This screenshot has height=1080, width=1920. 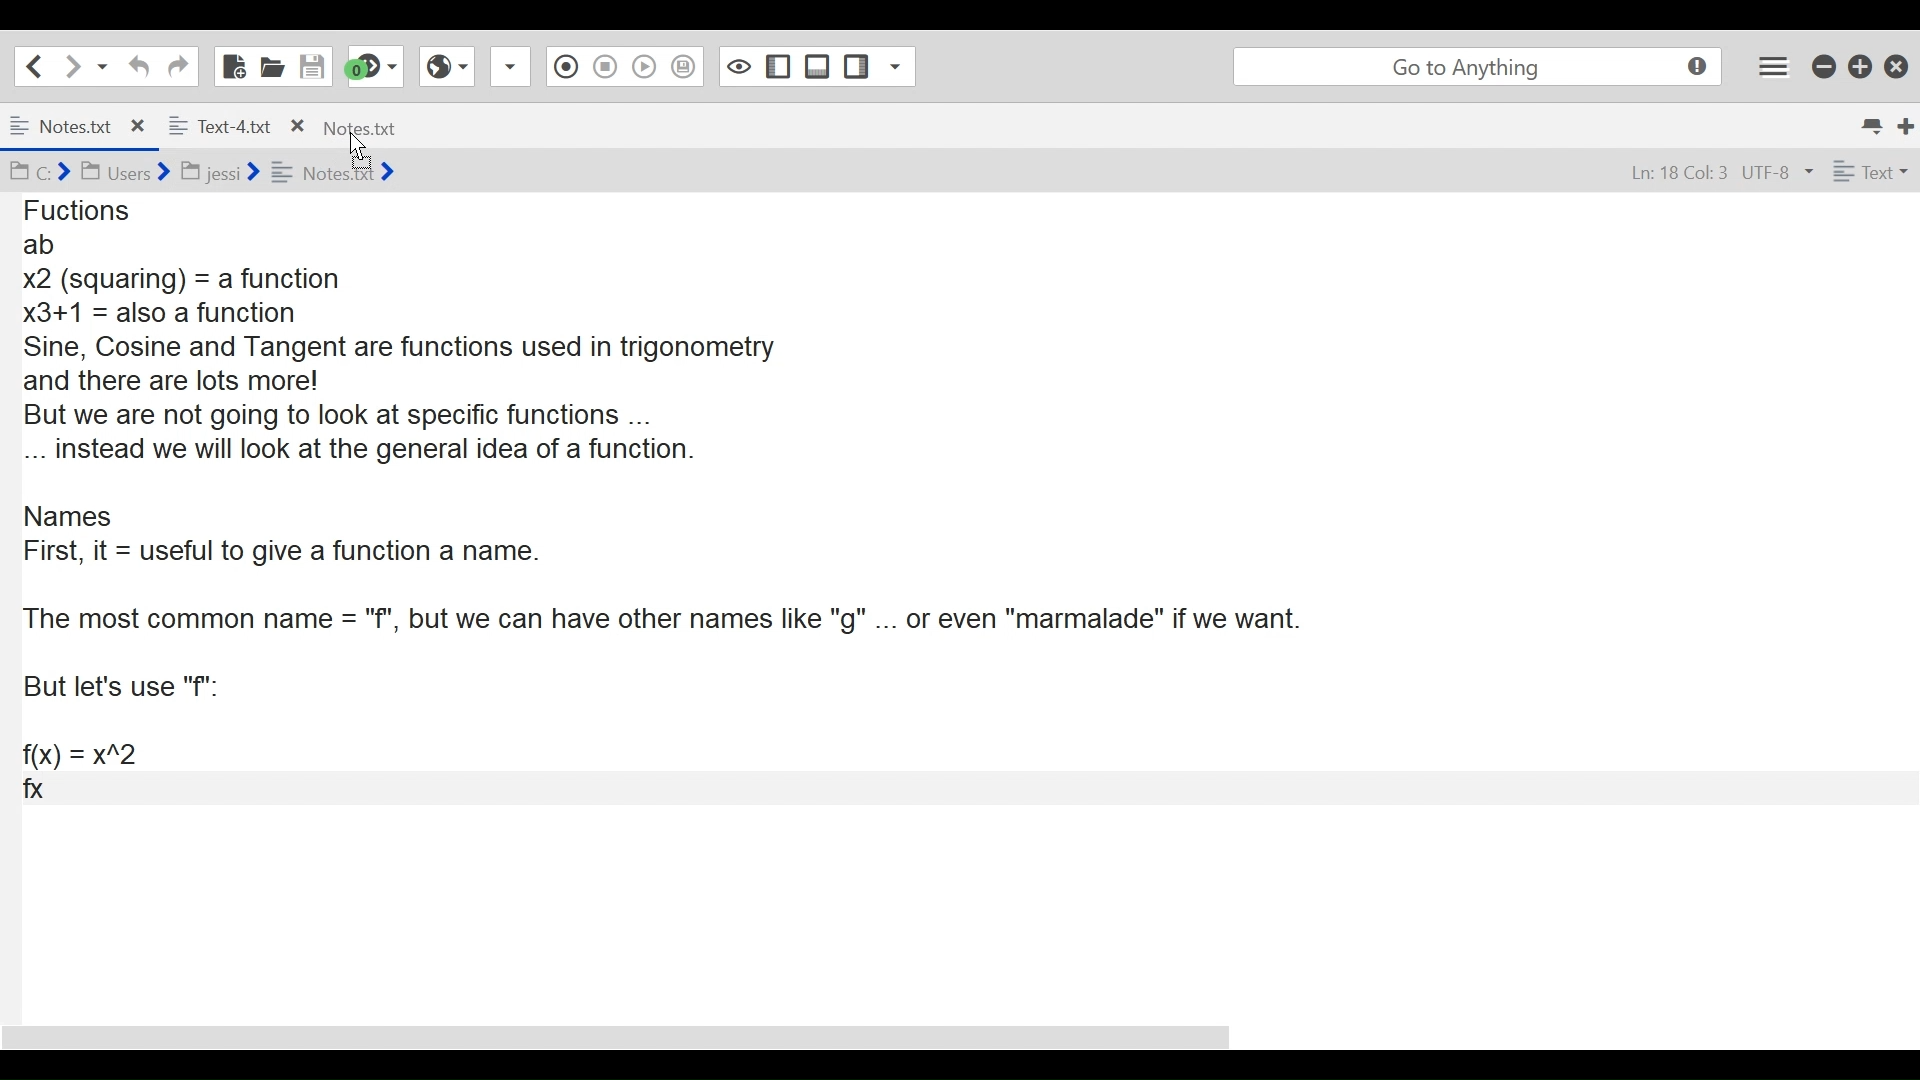 What do you see at coordinates (604, 69) in the screenshot?
I see `Stop Recording in Macro` at bounding box center [604, 69].